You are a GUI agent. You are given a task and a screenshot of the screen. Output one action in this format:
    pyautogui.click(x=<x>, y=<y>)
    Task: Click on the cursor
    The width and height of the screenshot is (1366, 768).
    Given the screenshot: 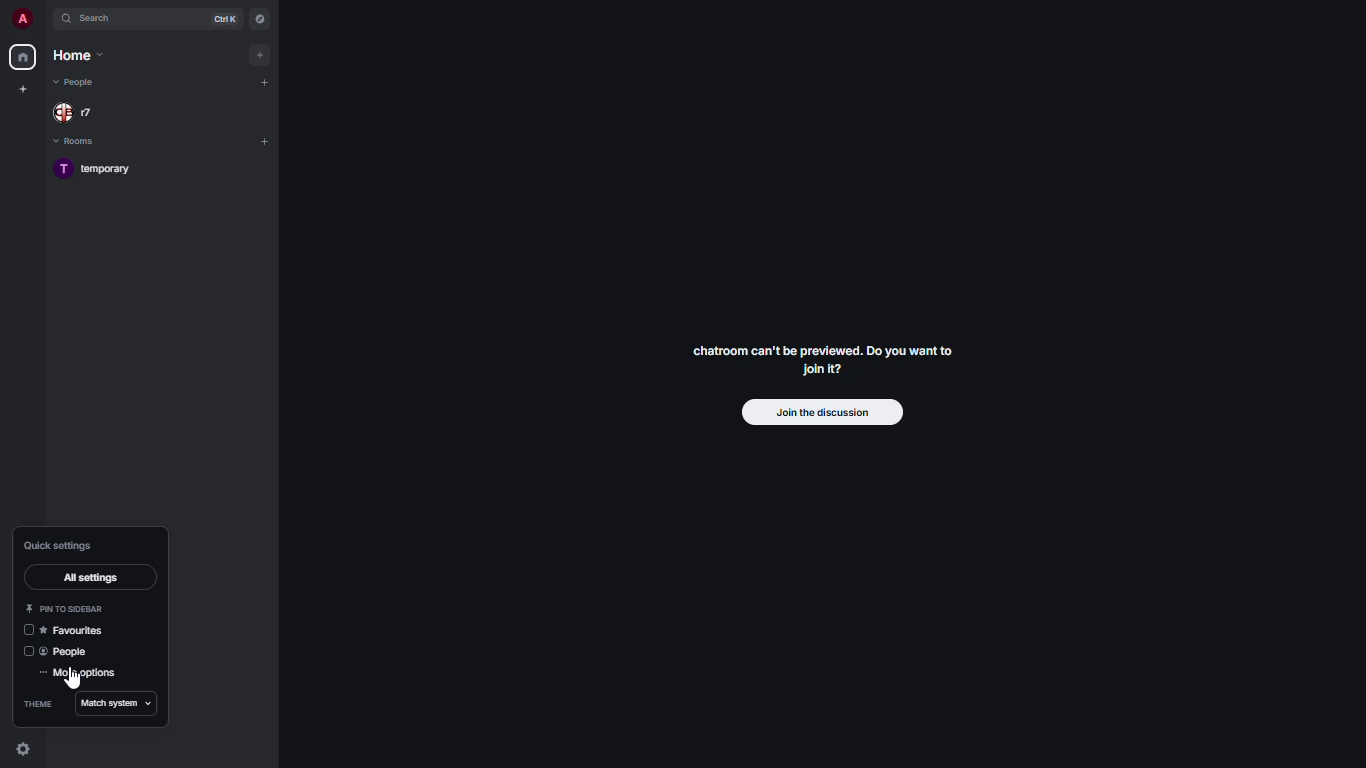 What is the action you would take?
    pyautogui.click(x=73, y=682)
    